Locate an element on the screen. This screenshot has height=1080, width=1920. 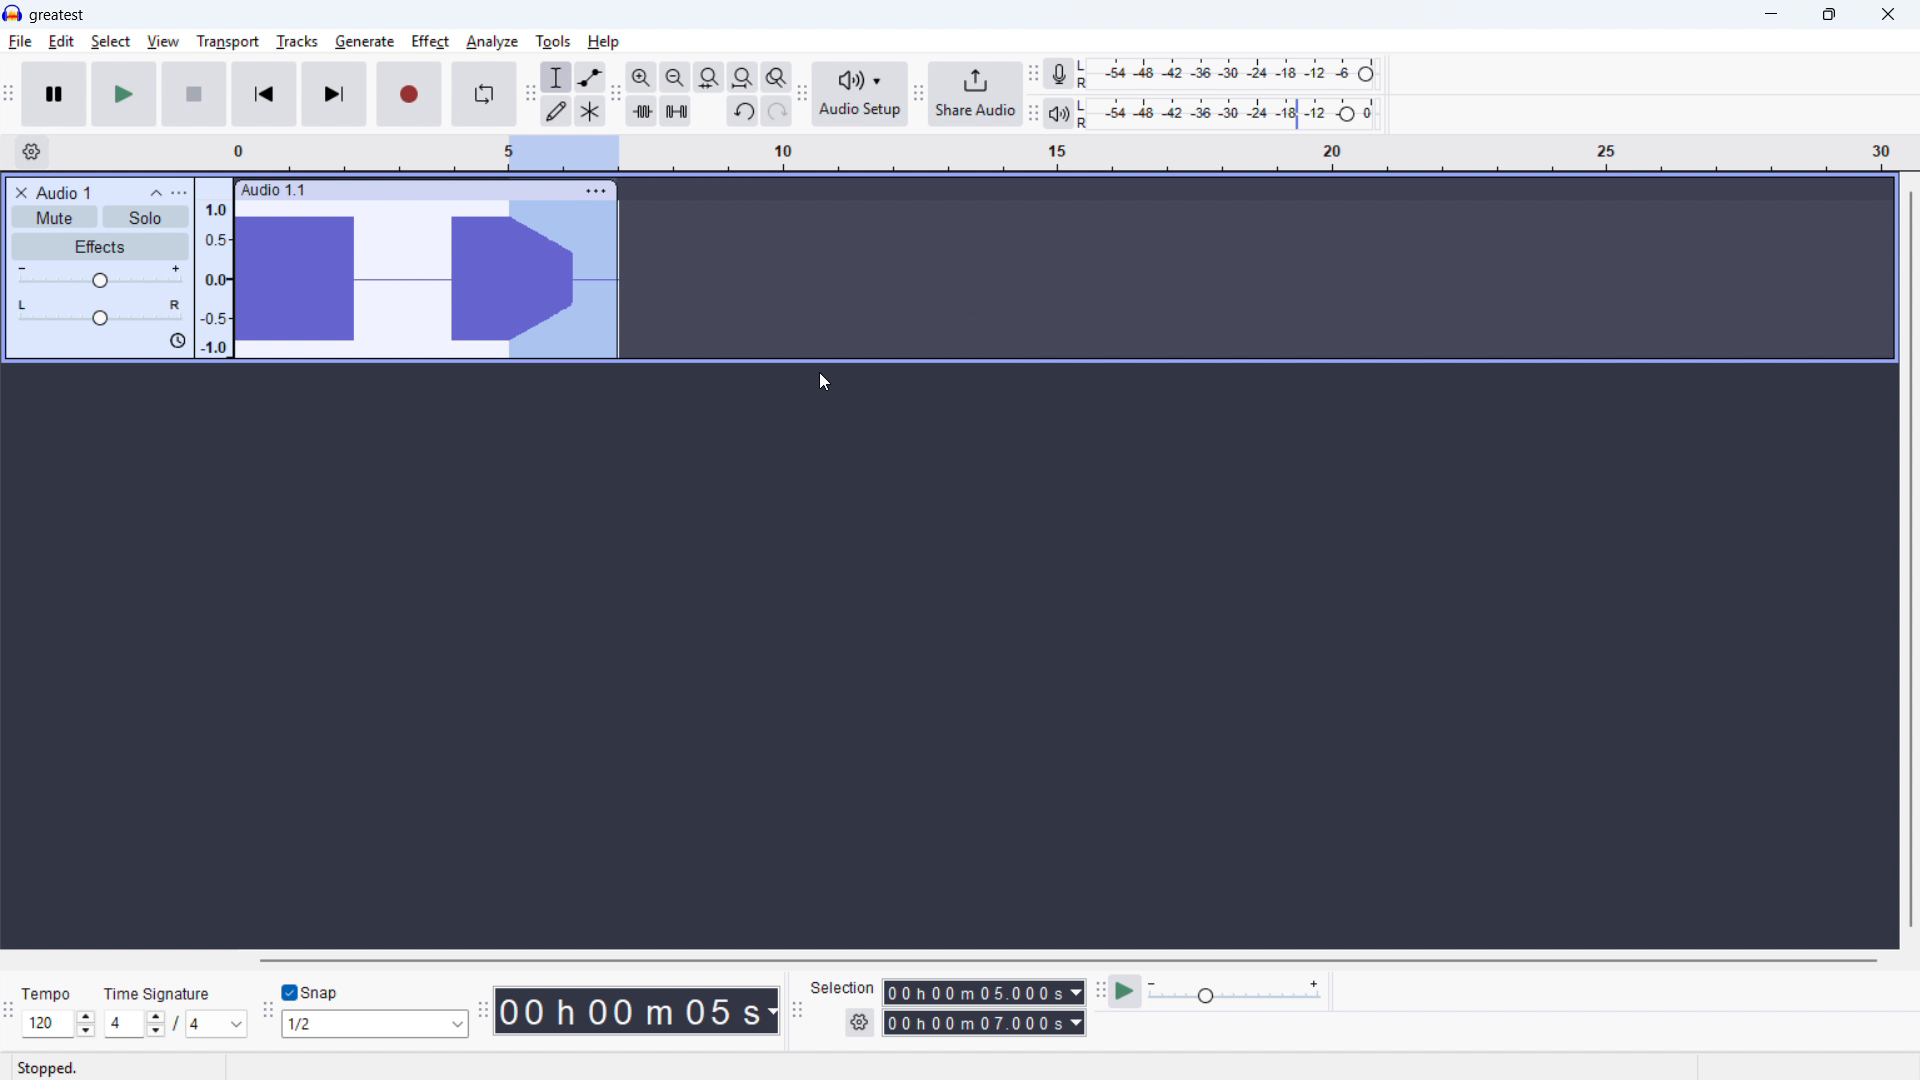
Collapse  is located at coordinates (156, 193).